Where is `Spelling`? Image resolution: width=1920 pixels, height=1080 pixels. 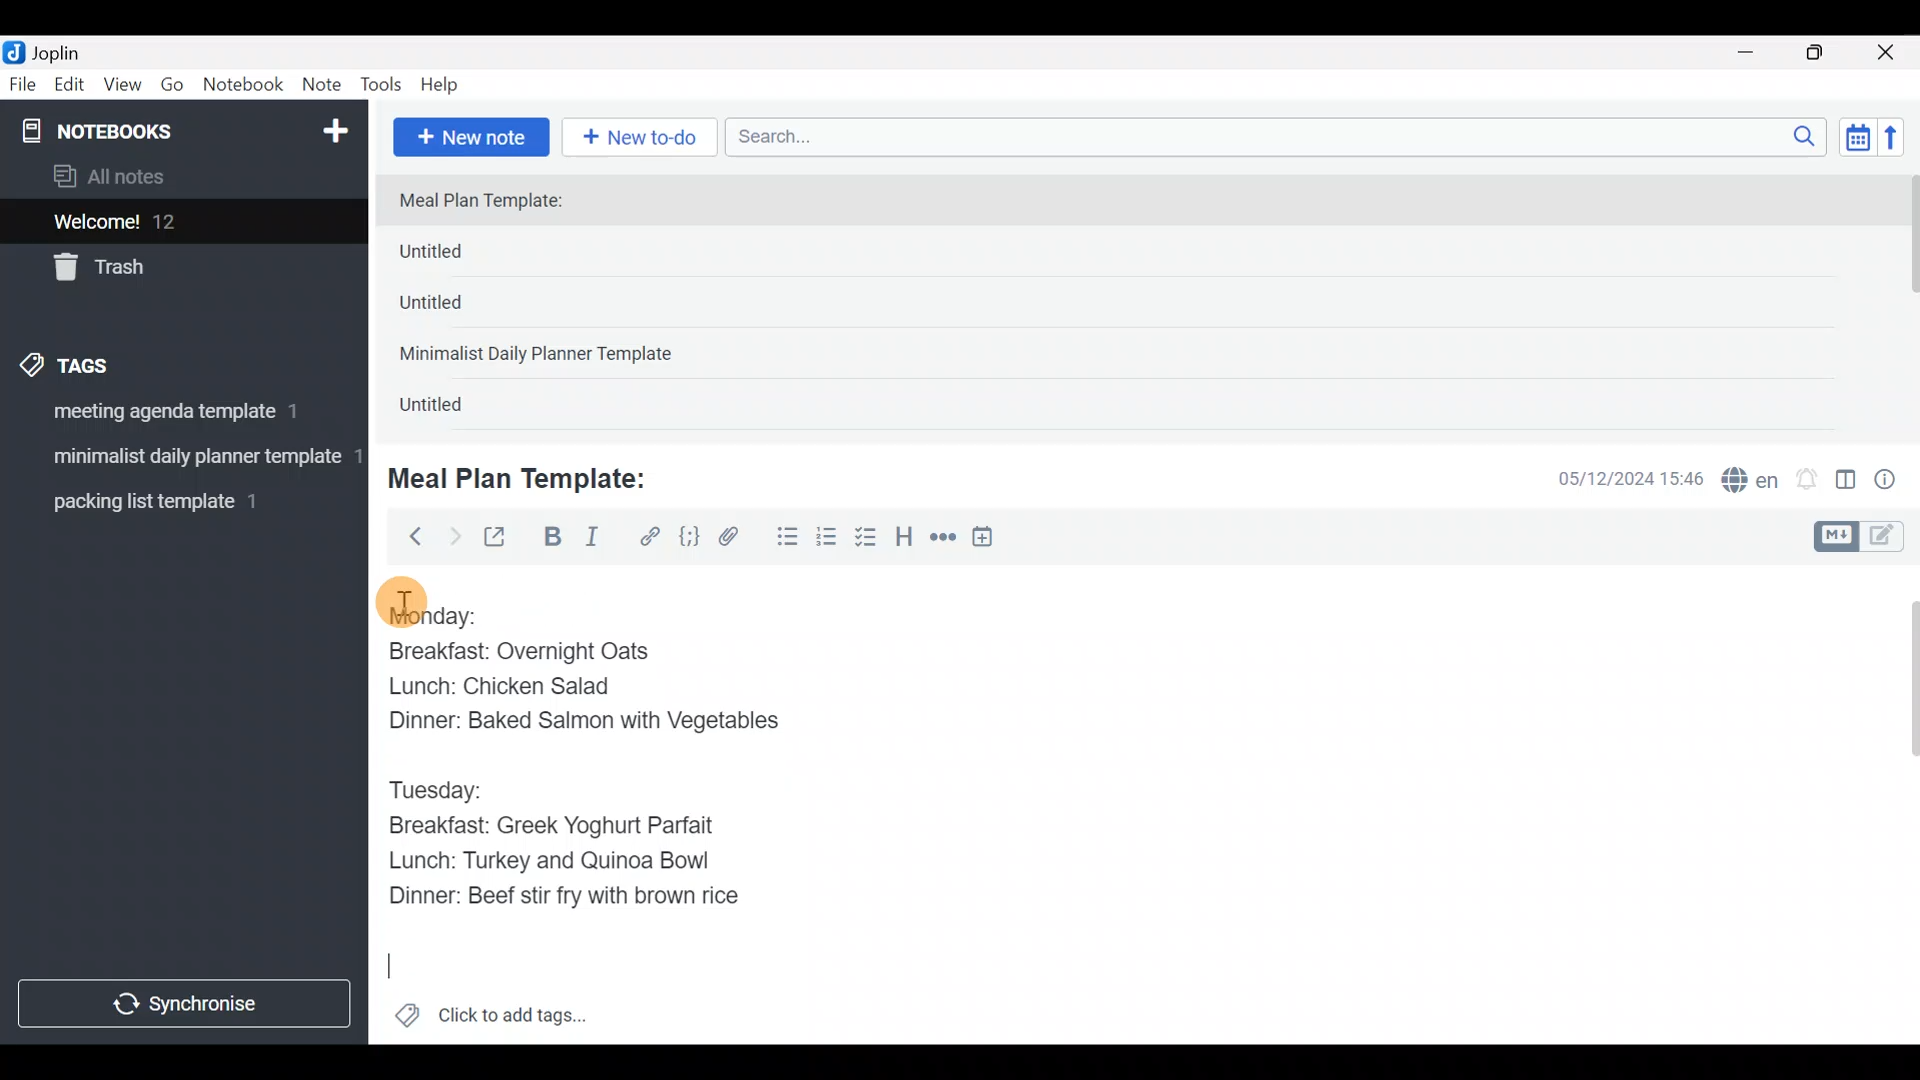 Spelling is located at coordinates (1751, 482).